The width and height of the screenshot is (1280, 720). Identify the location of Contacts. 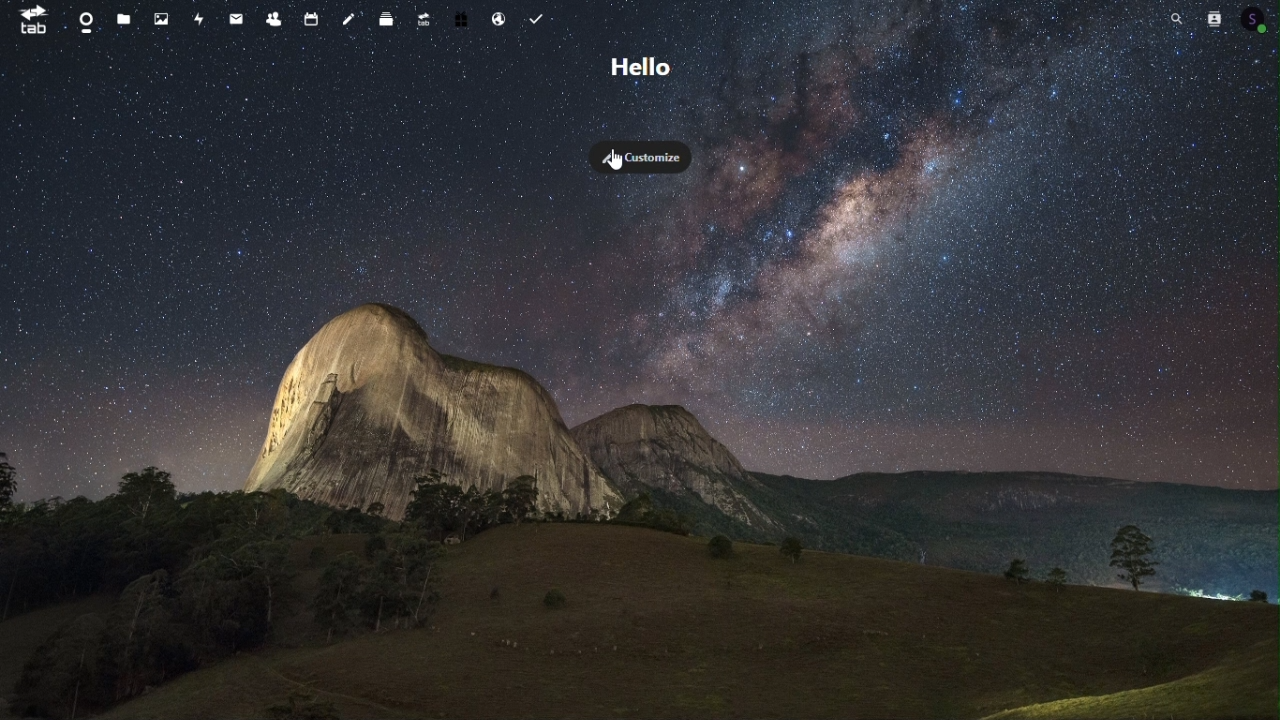
(1215, 16).